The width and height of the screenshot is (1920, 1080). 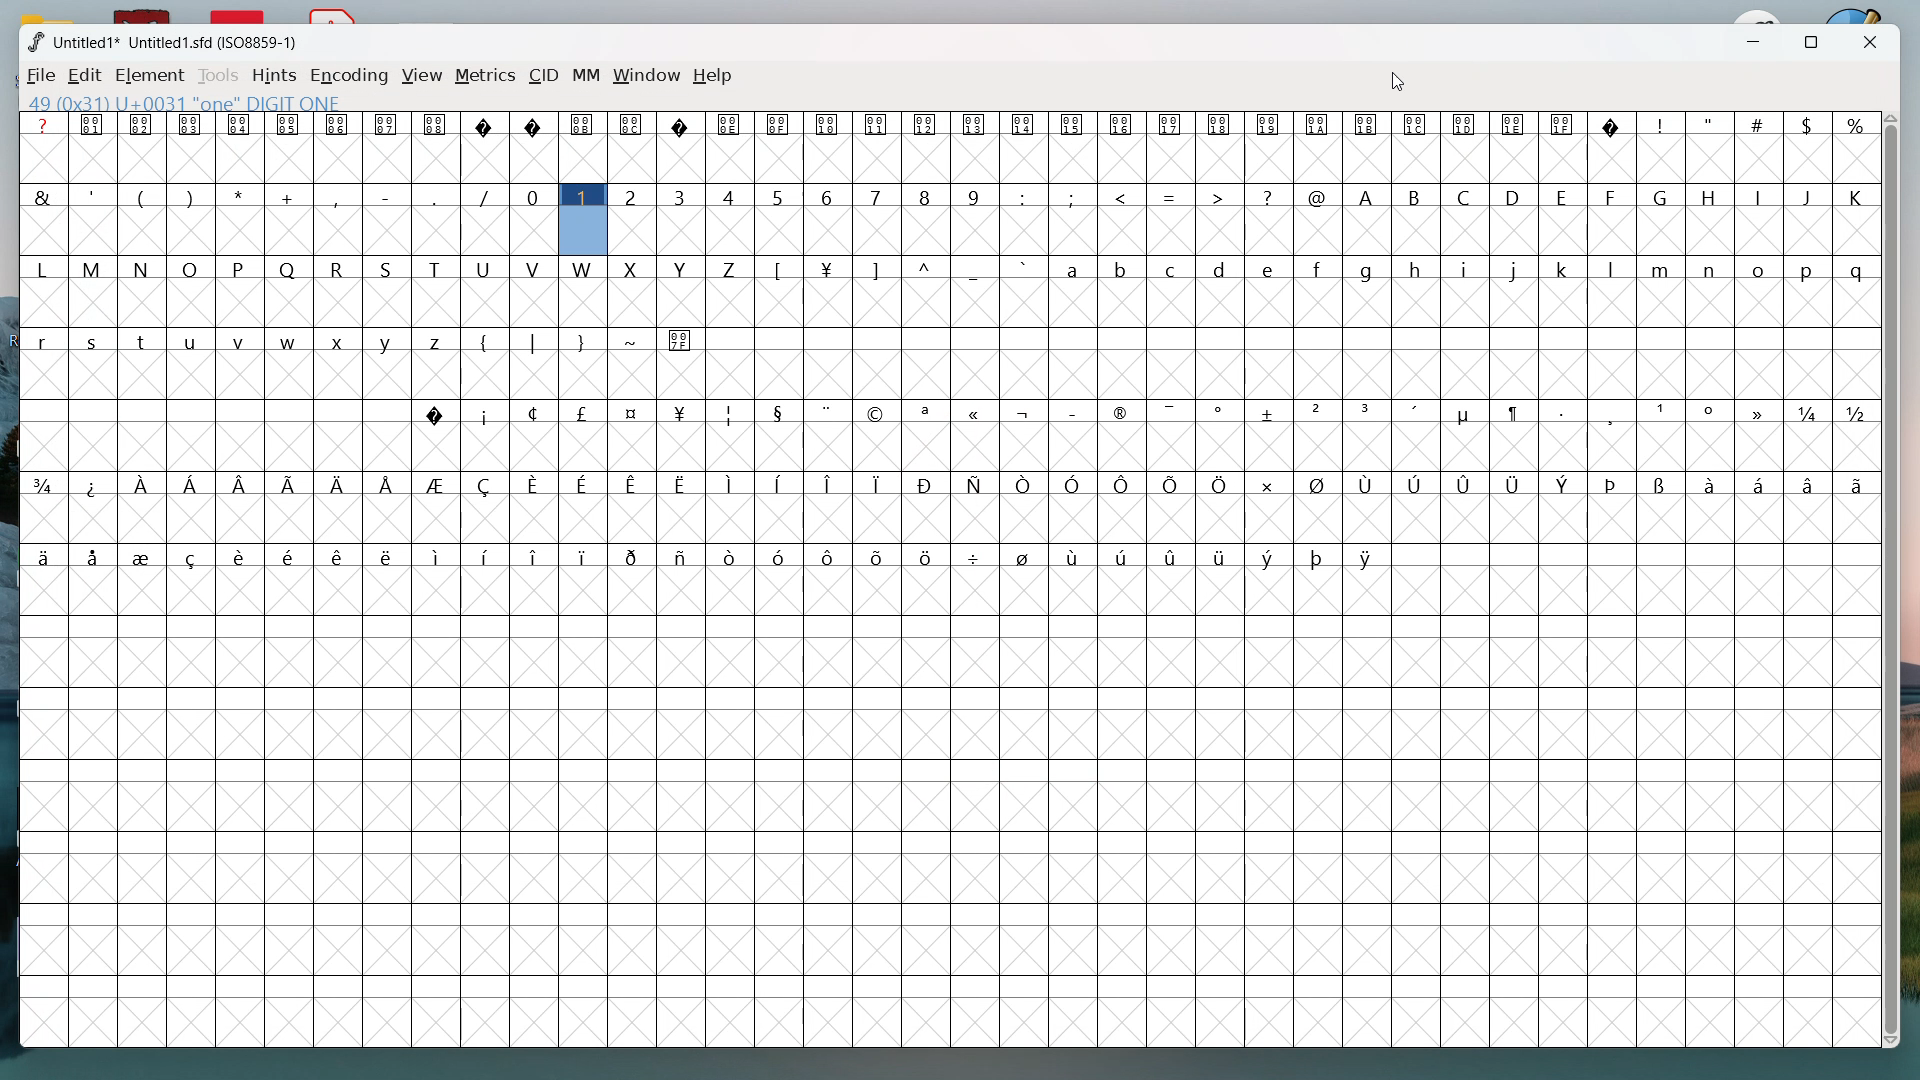 I want to click on p, so click(x=1809, y=269).